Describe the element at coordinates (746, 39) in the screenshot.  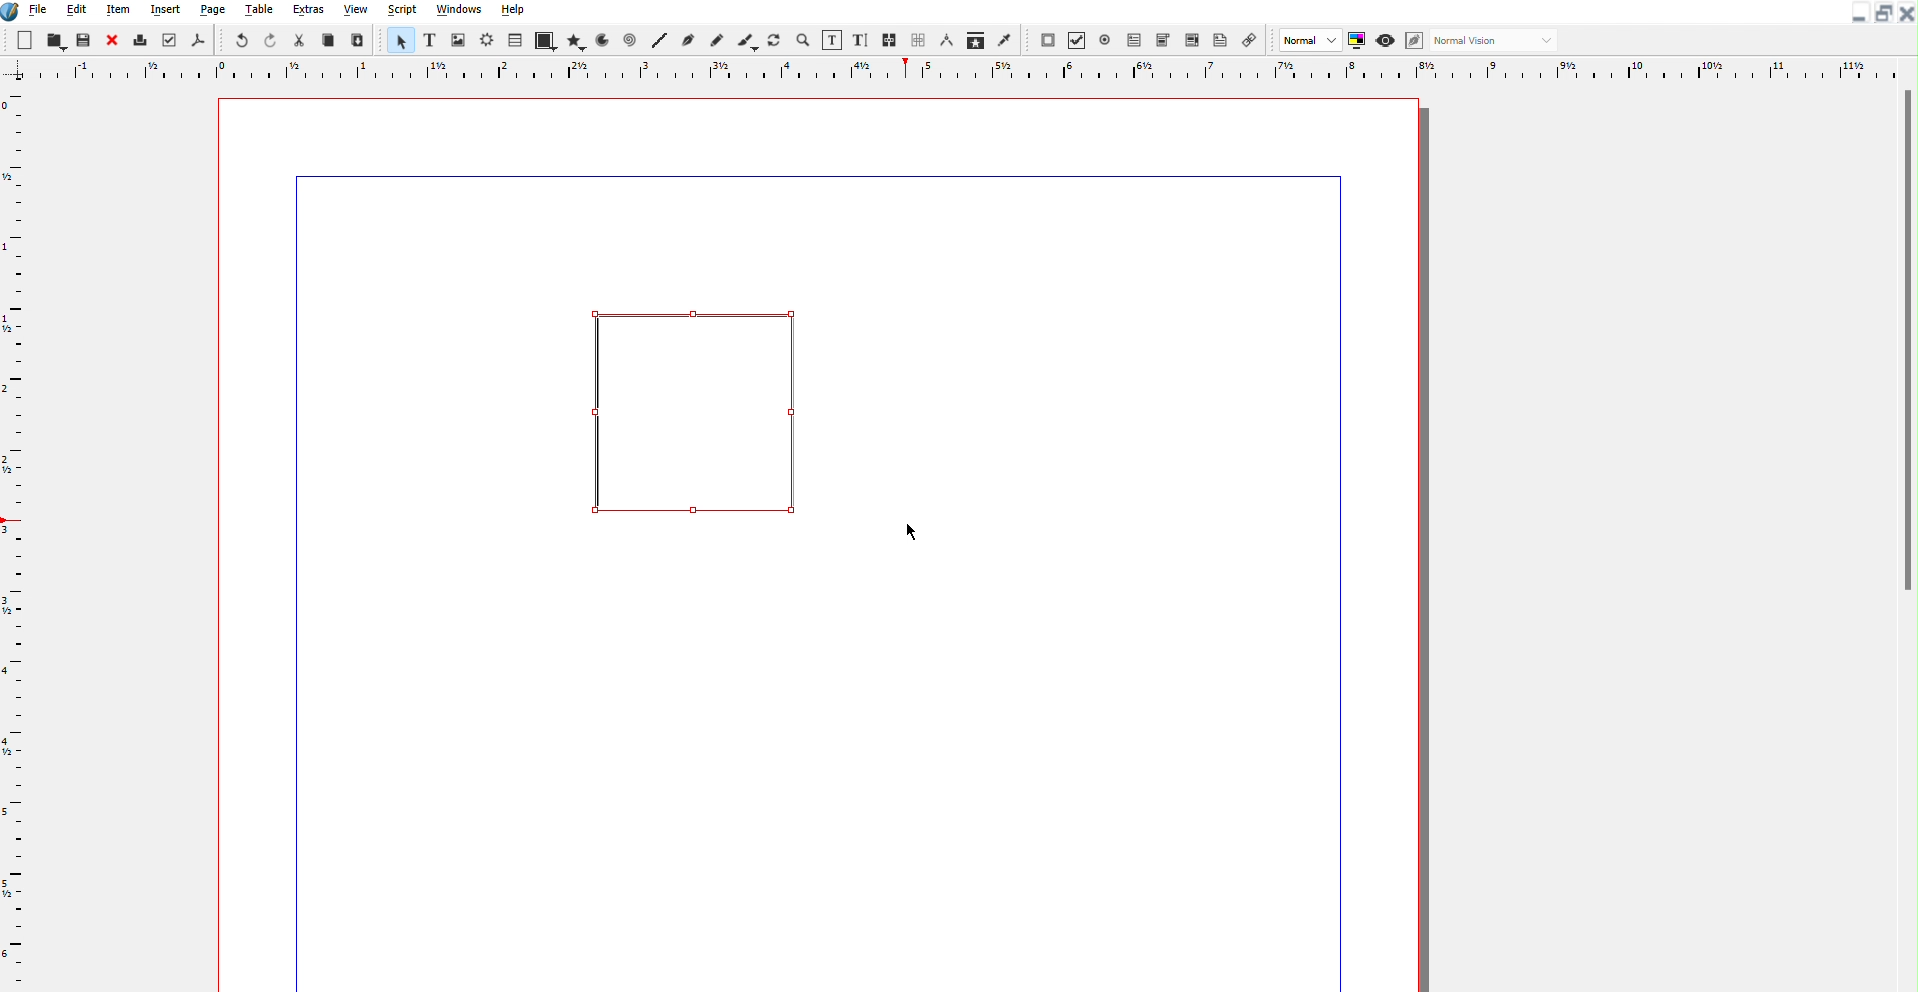
I see `Brush Line` at that location.